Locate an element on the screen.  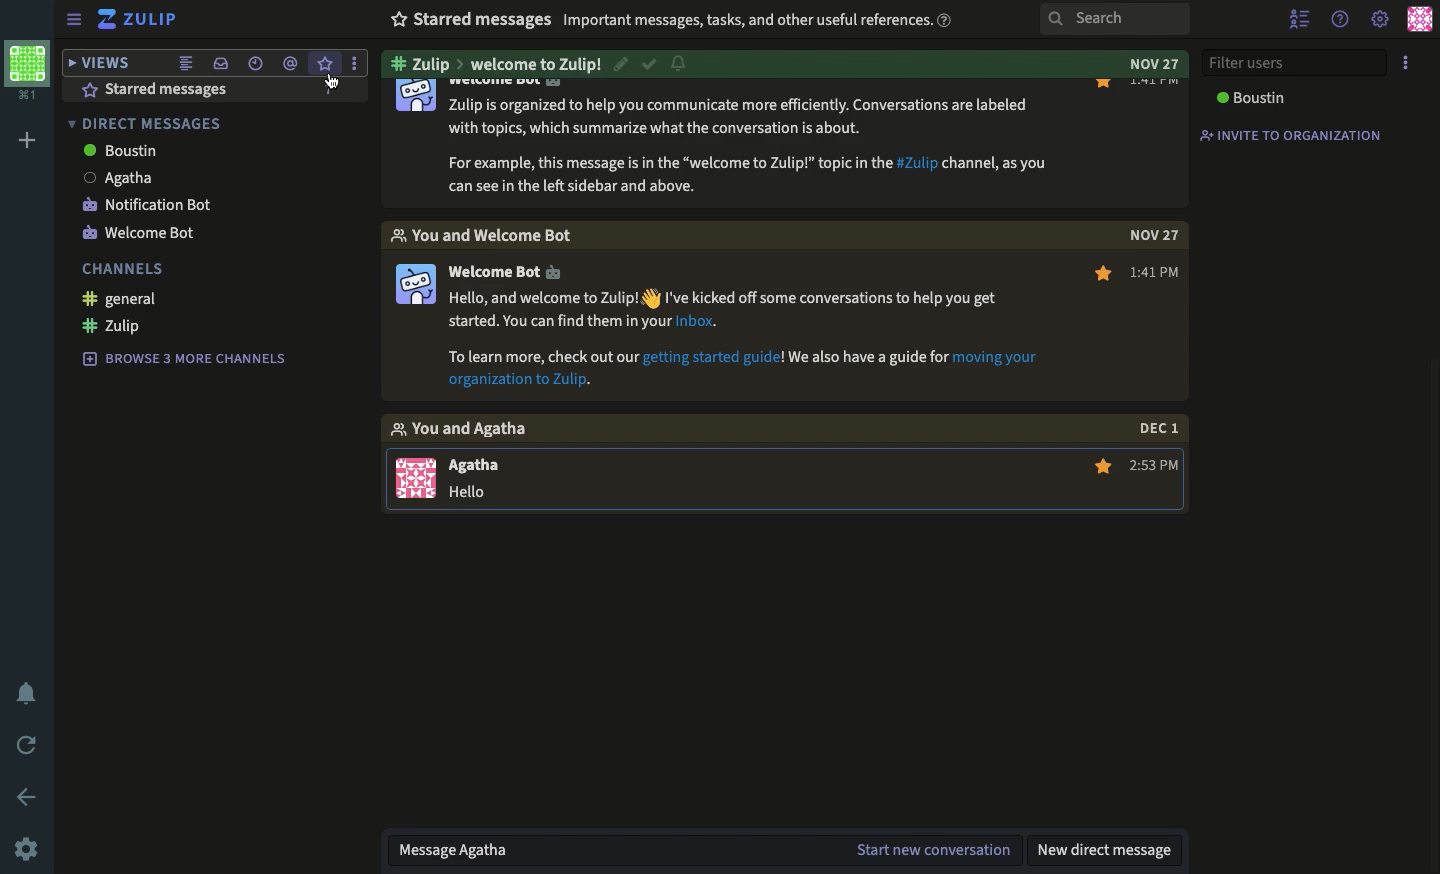
notification bot is located at coordinates (140, 206).